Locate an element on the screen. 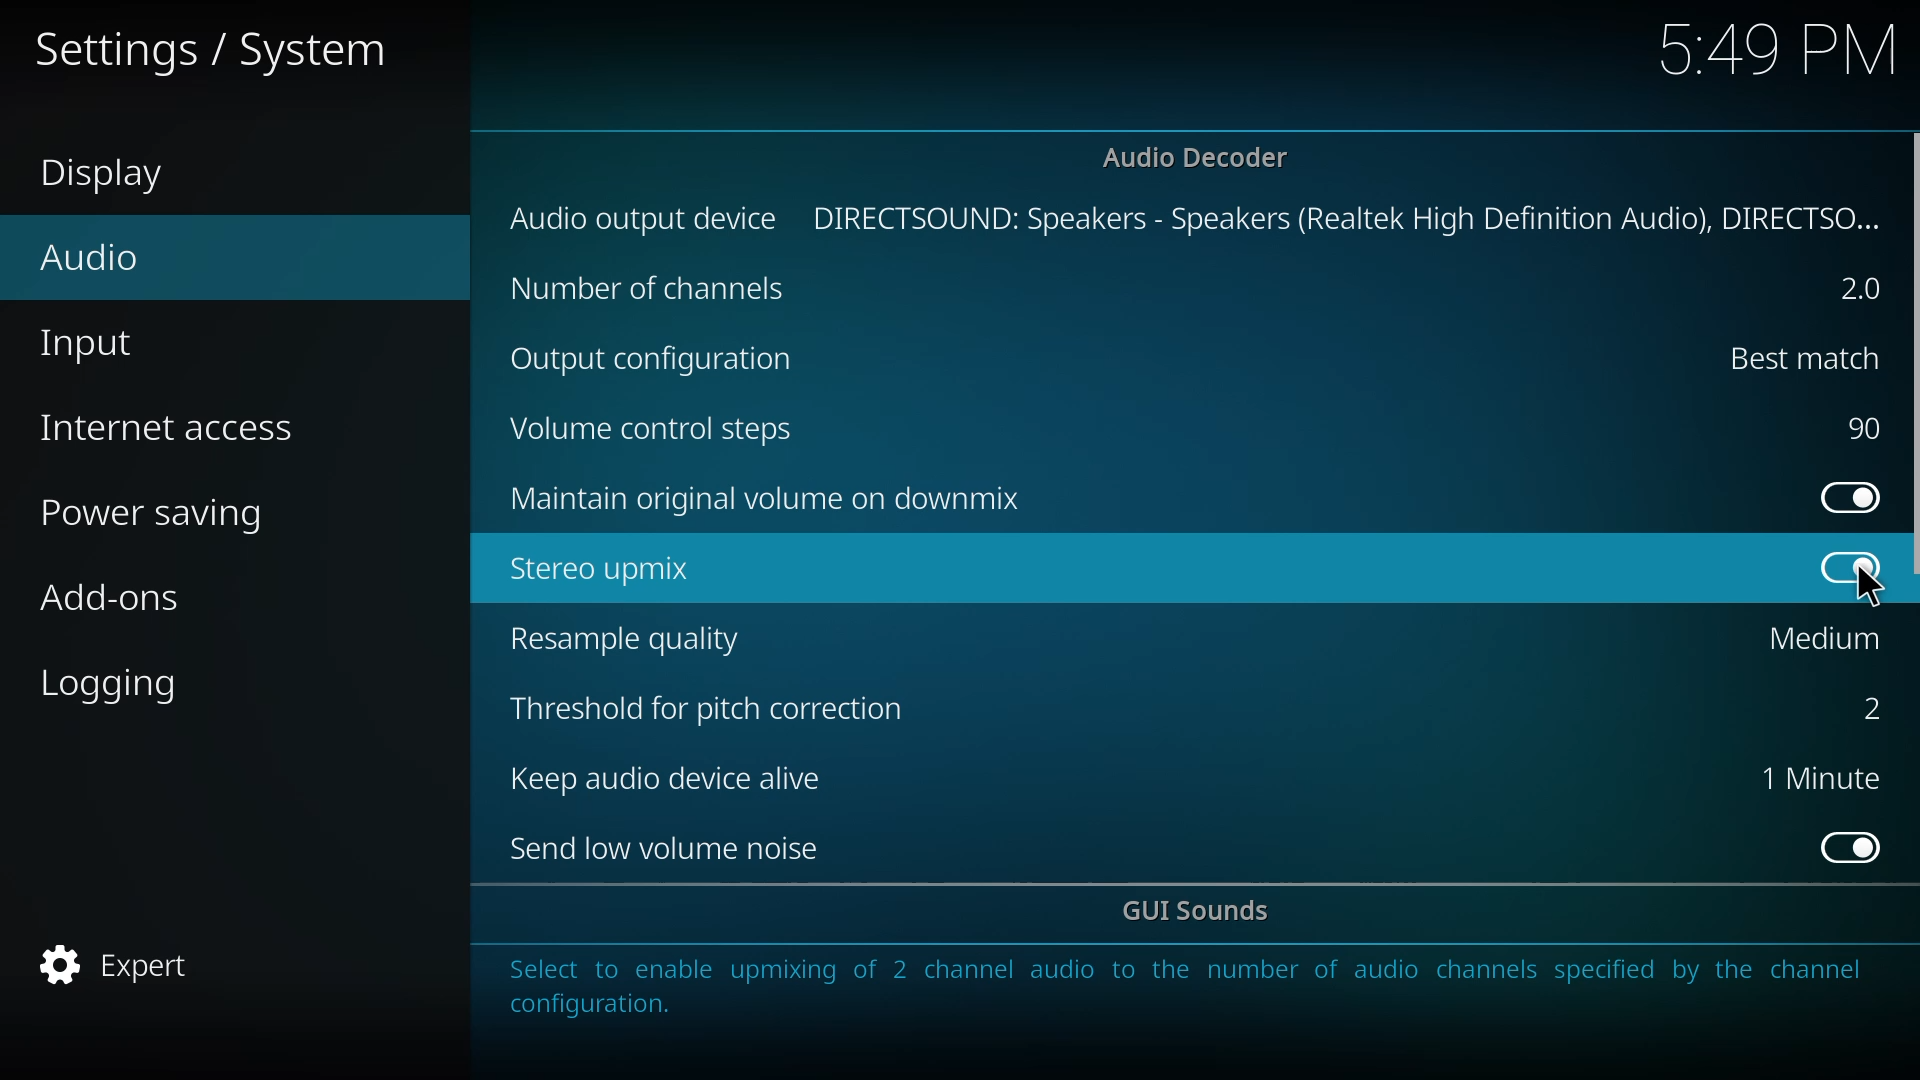 The image size is (1920, 1080). power saving is located at coordinates (159, 516).